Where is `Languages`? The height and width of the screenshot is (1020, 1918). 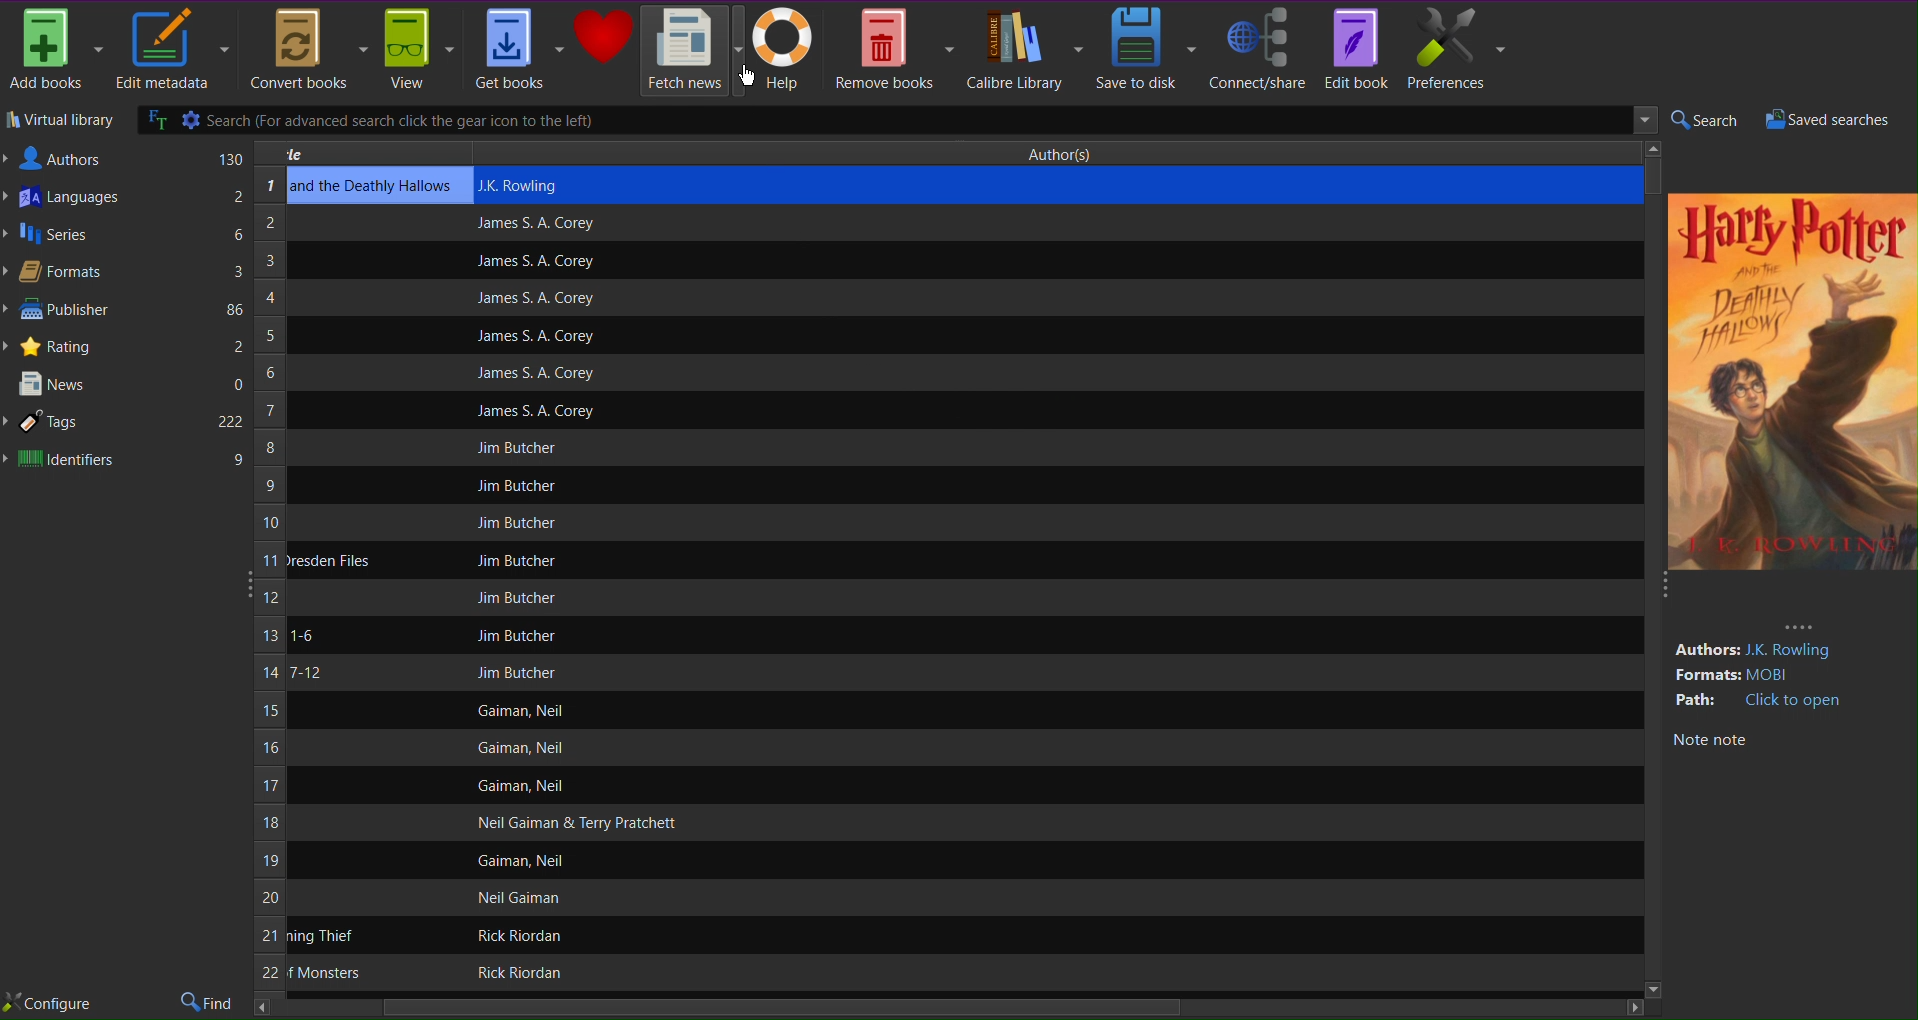
Languages is located at coordinates (126, 199).